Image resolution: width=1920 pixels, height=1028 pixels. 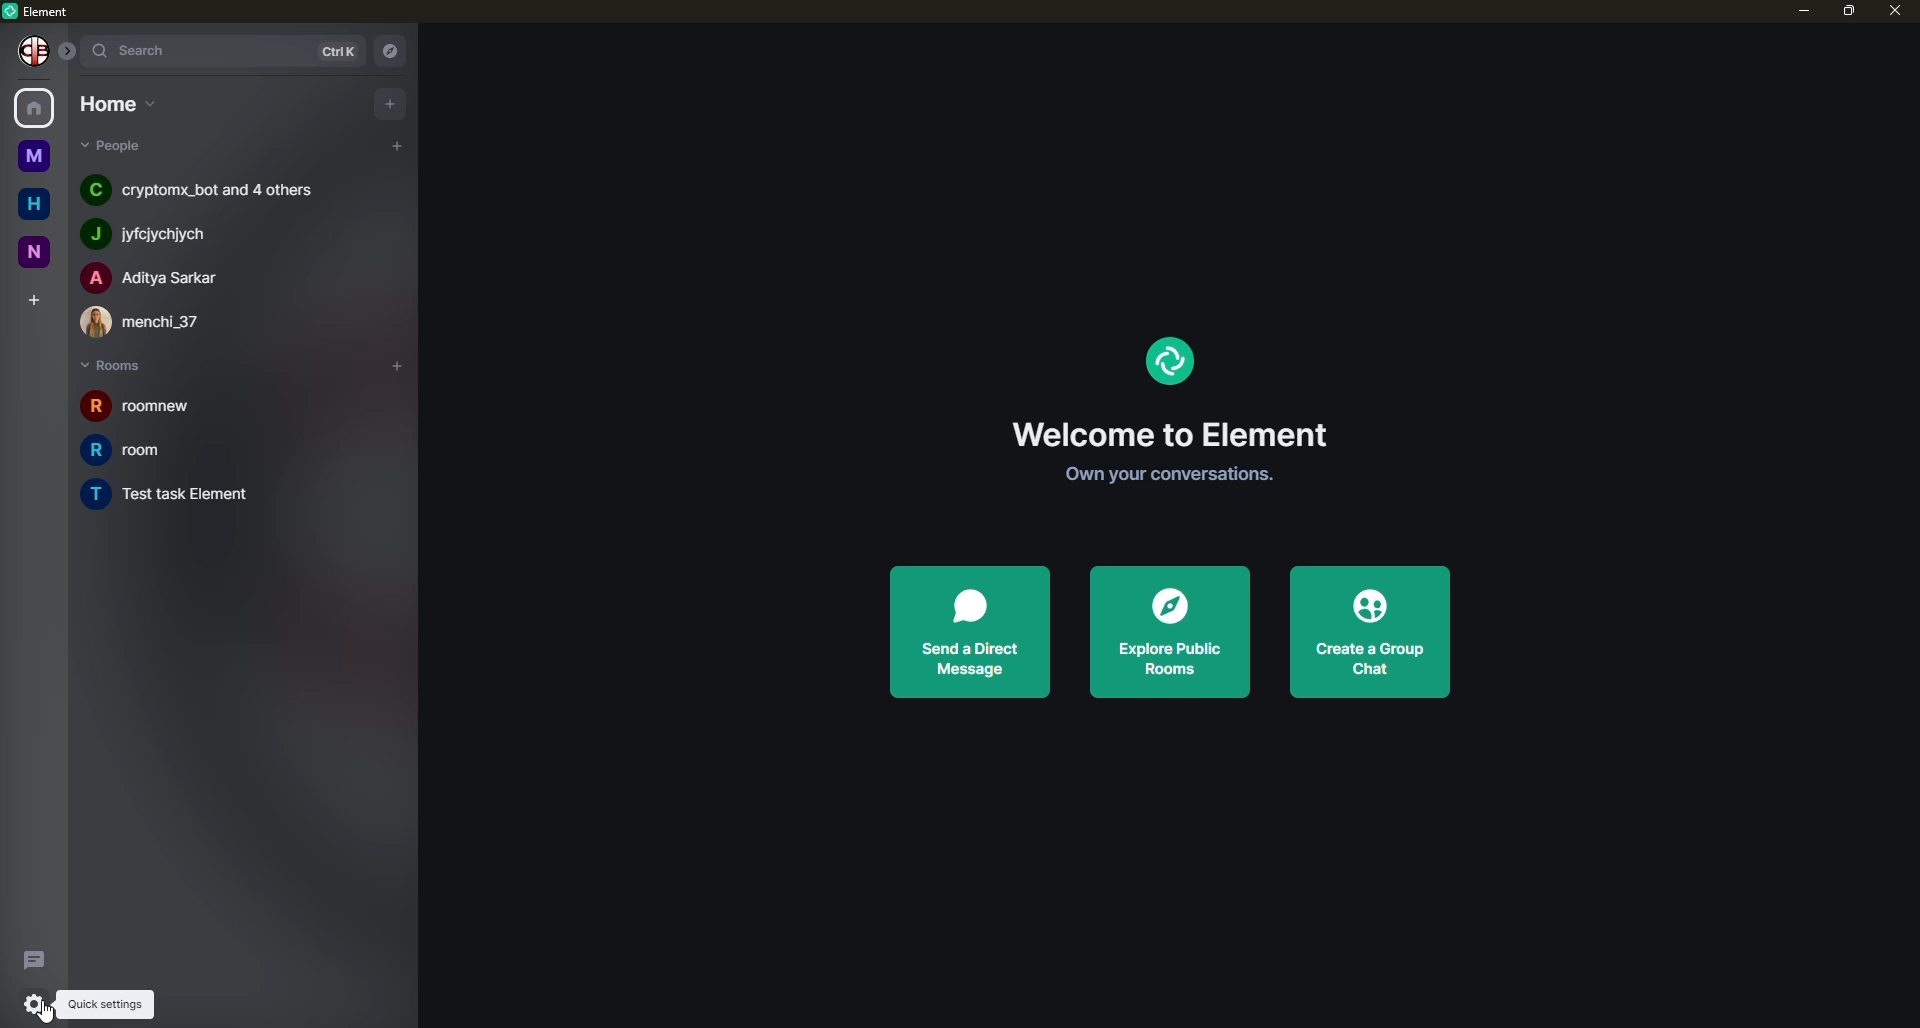 What do you see at coordinates (104, 1003) in the screenshot?
I see `quick settings` at bounding box center [104, 1003].